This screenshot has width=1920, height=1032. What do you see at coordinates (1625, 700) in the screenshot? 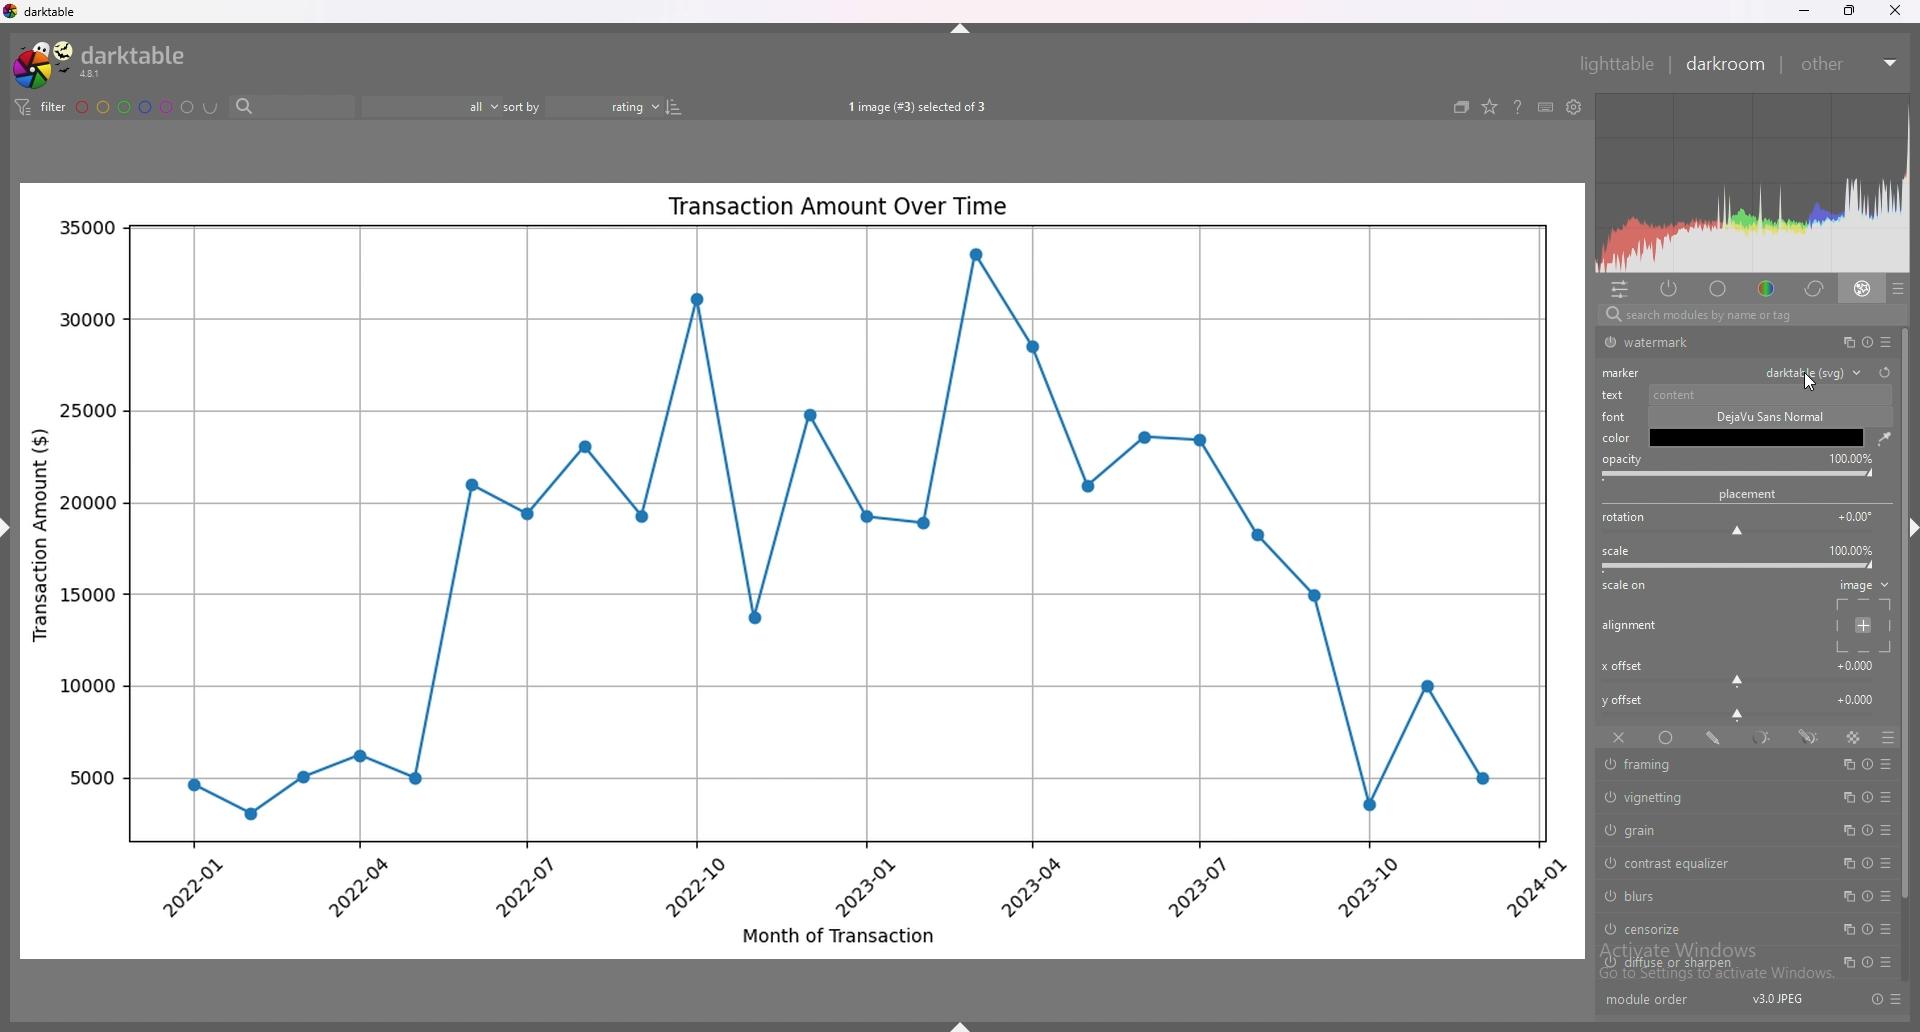
I see `y offset` at bounding box center [1625, 700].